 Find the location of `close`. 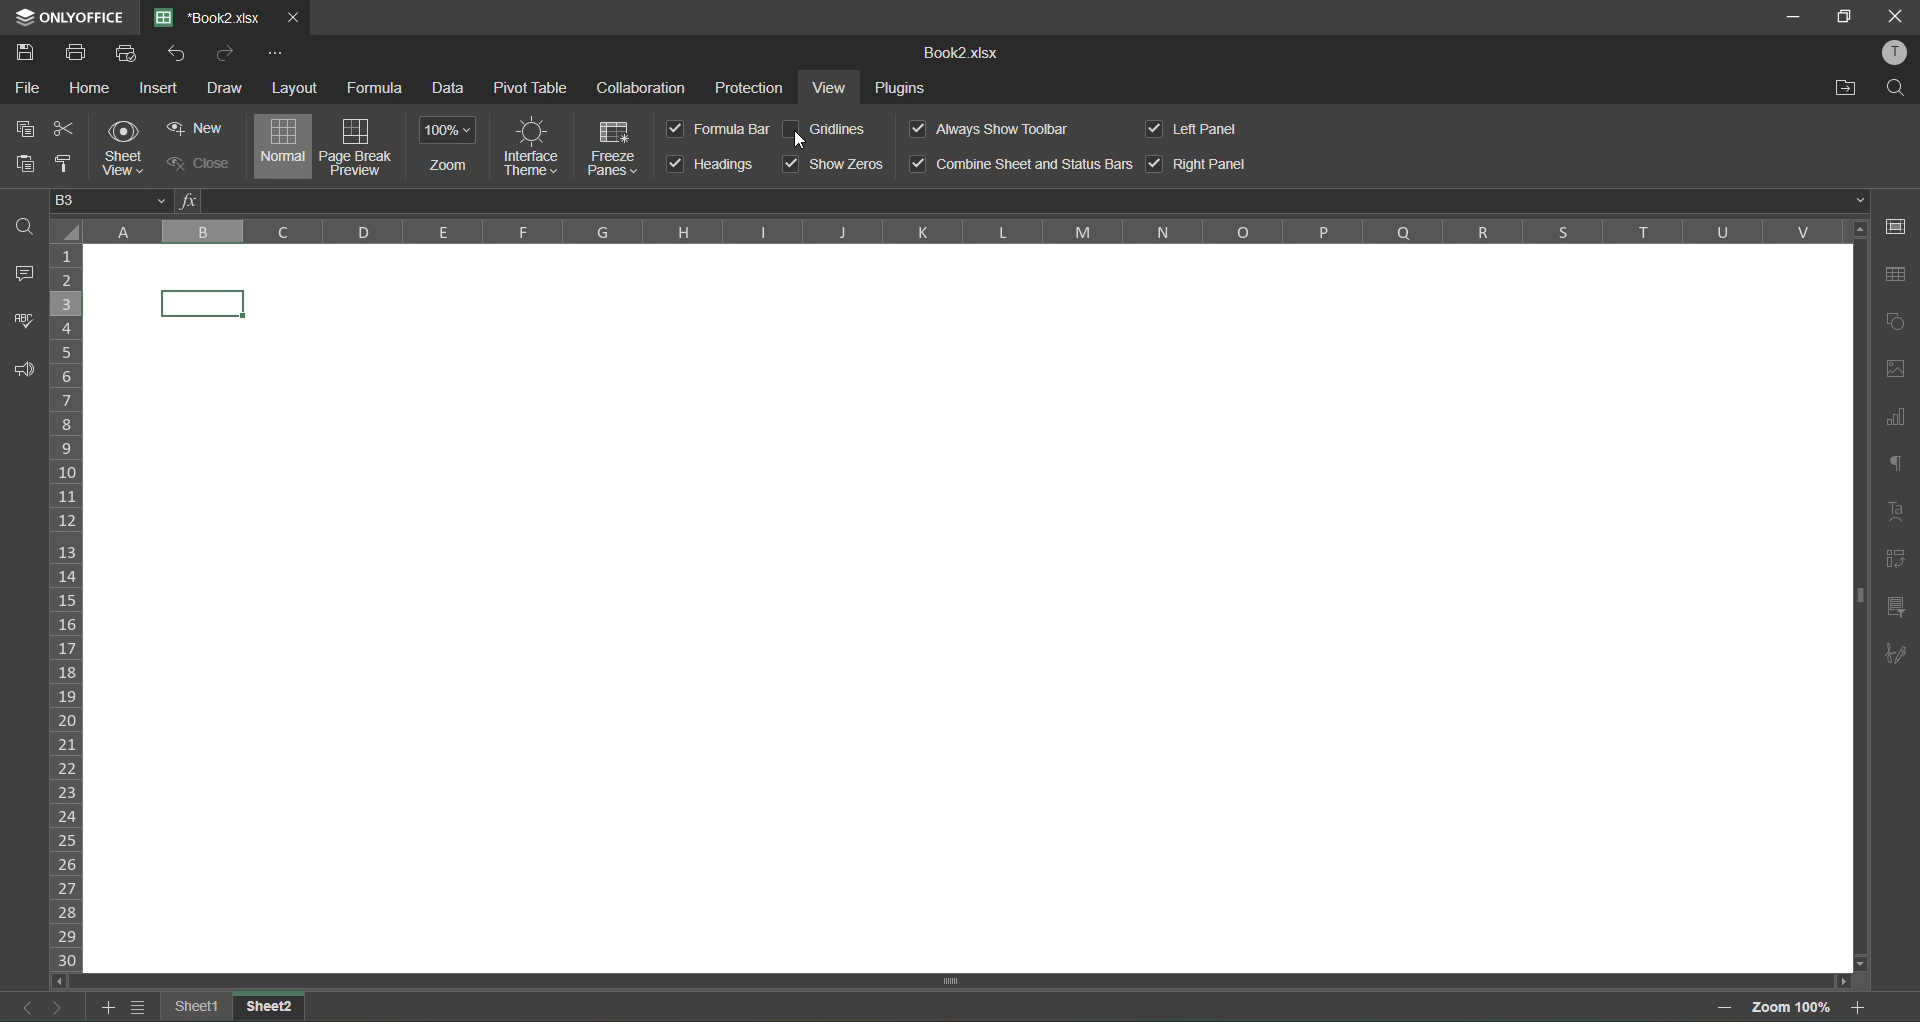

close is located at coordinates (1894, 16).